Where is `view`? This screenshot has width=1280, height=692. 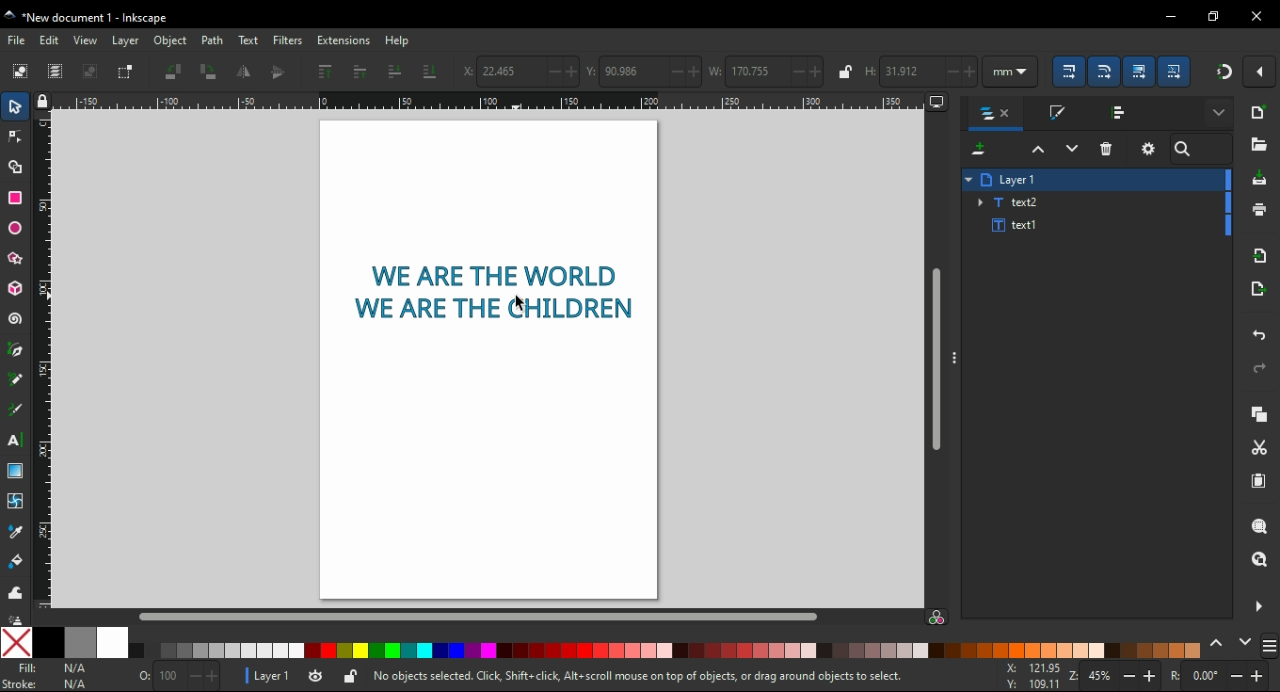
view is located at coordinates (87, 41).